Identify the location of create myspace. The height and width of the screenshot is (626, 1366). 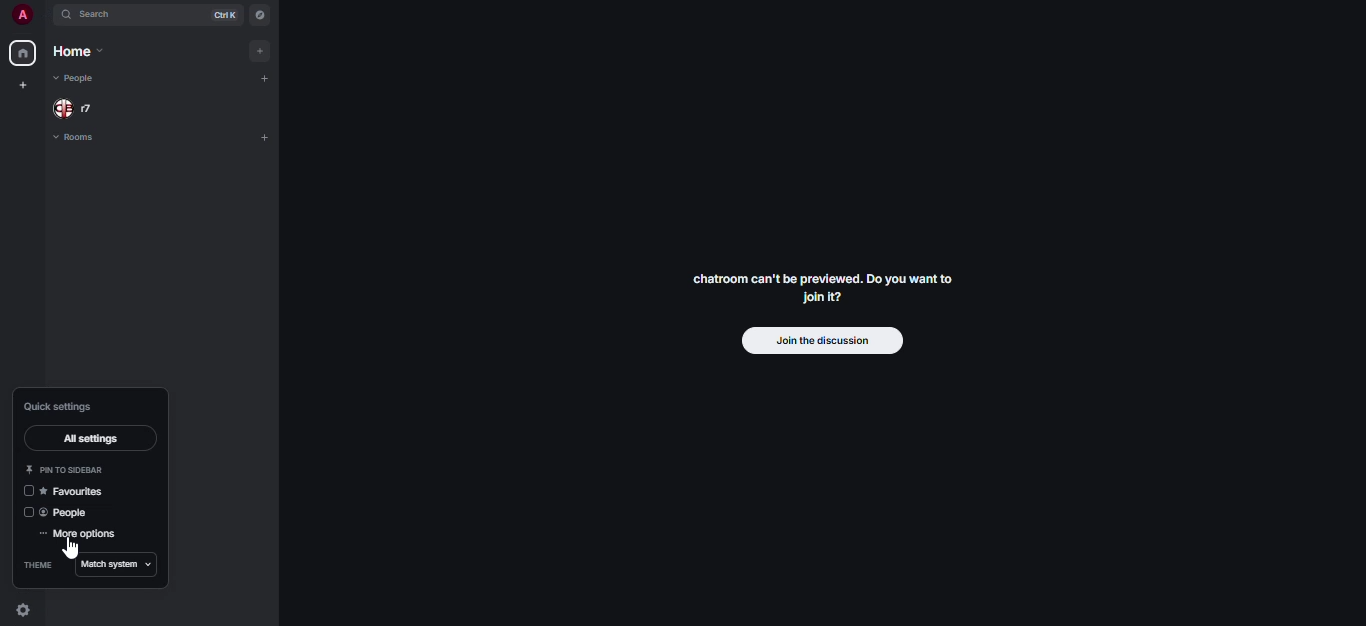
(25, 85).